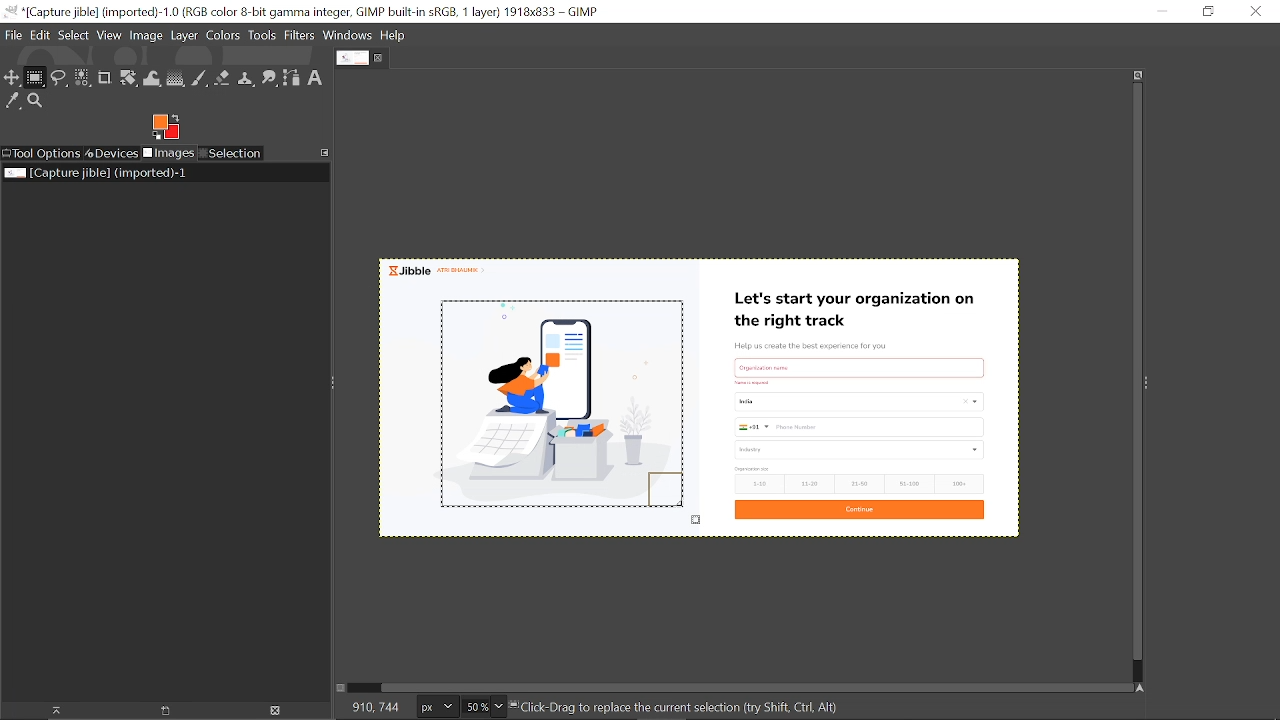 The height and width of the screenshot is (720, 1280). Describe the element at coordinates (347, 36) in the screenshot. I see `Windows` at that location.